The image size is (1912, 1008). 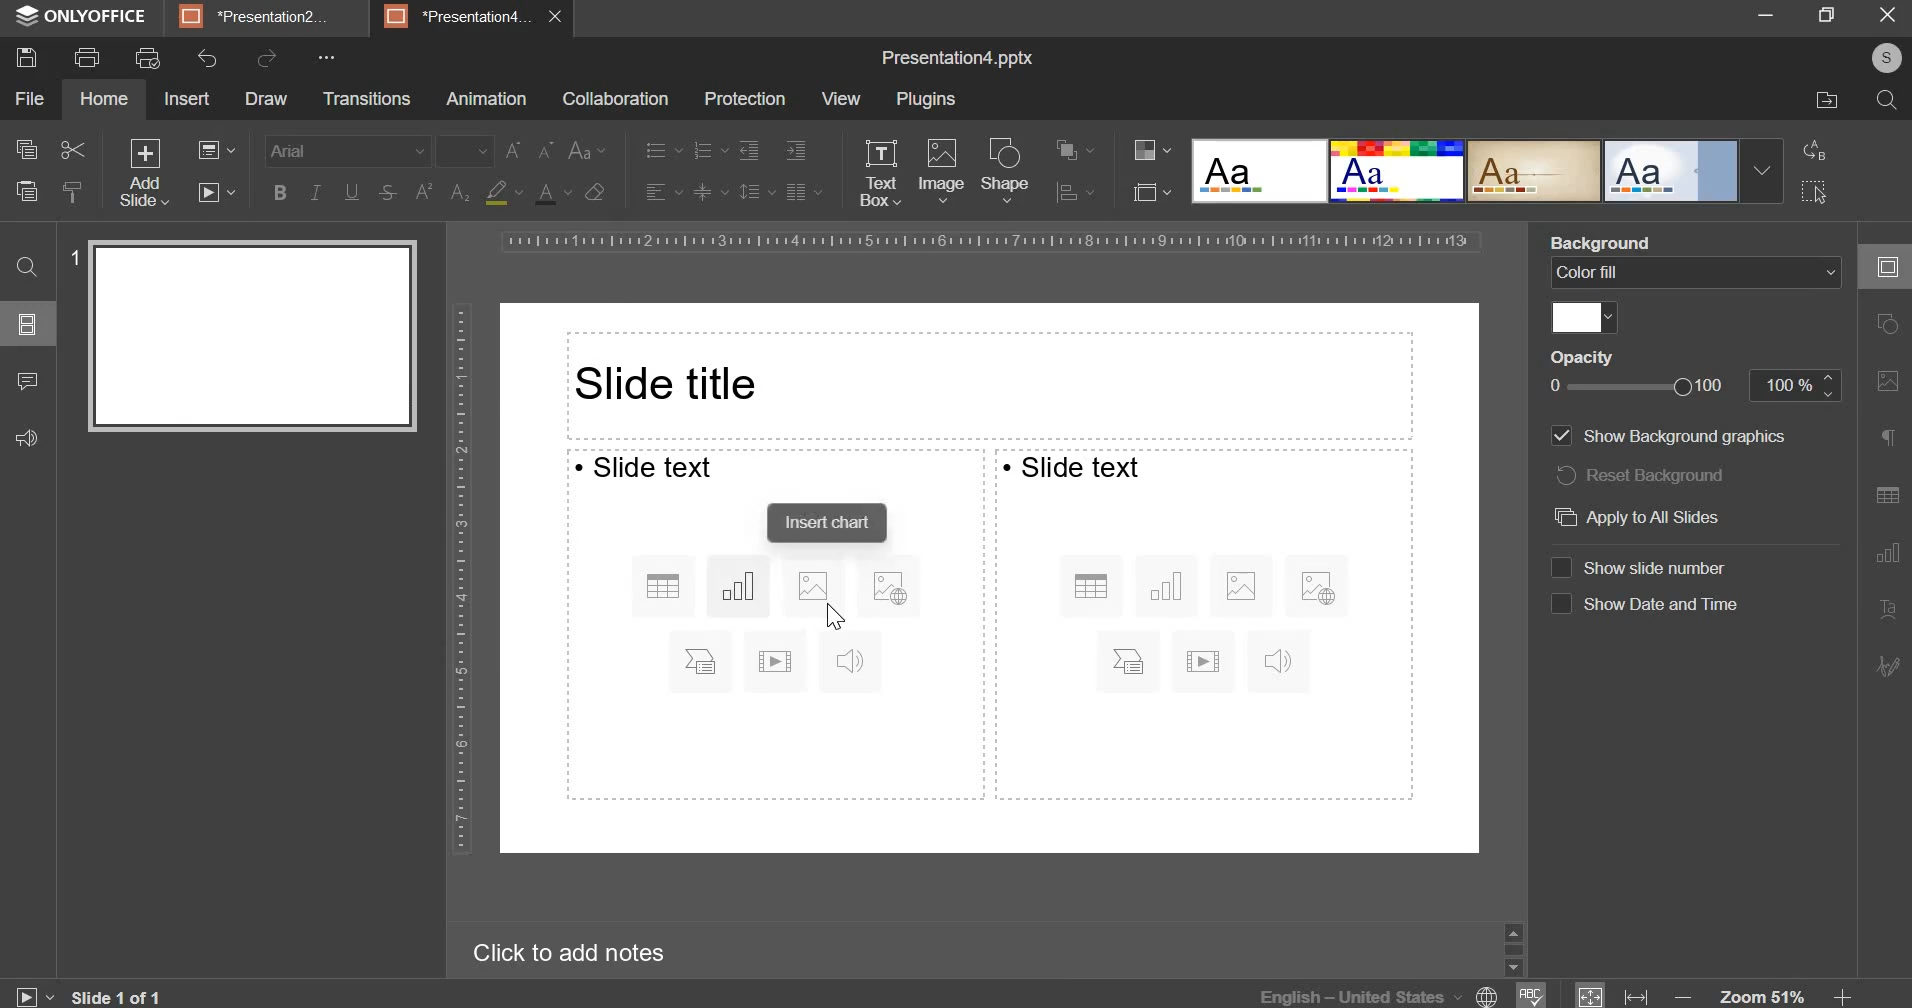 What do you see at coordinates (1813, 190) in the screenshot?
I see `select` at bounding box center [1813, 190].